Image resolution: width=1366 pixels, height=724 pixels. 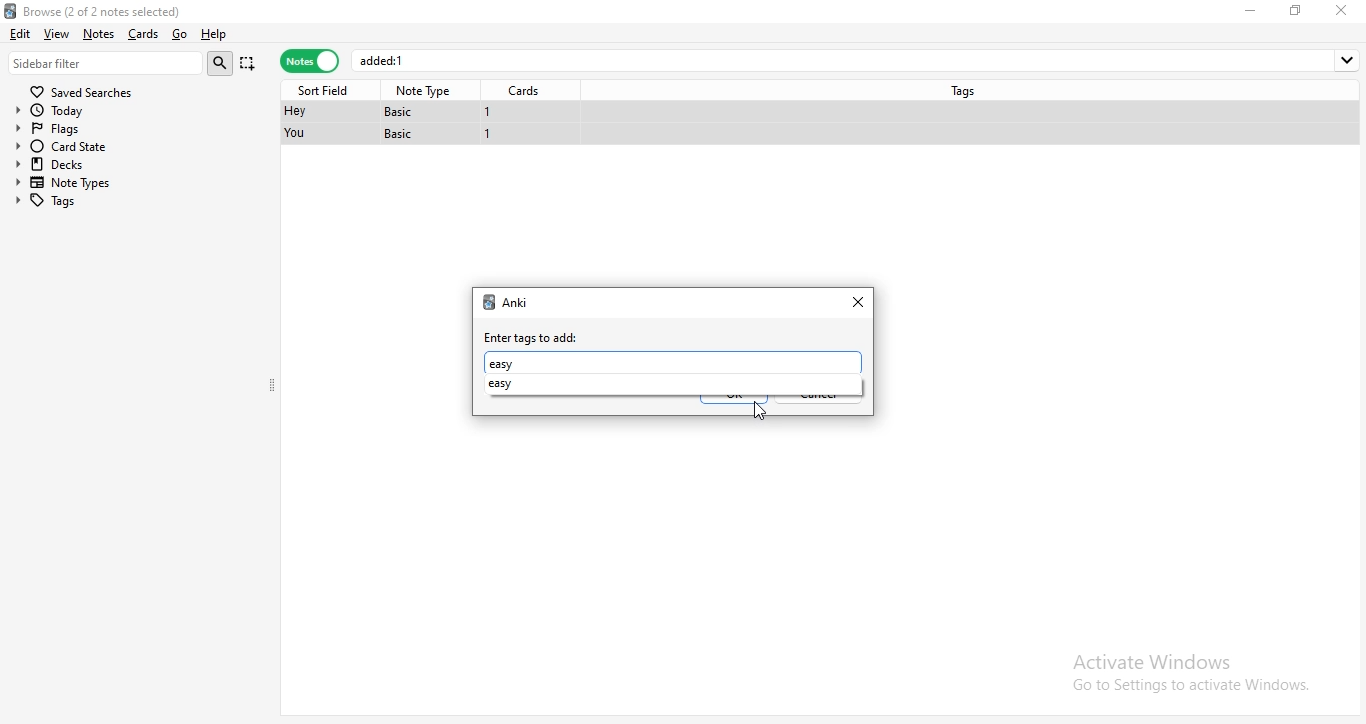 I want to click on basic, so click(x=405, y=111).